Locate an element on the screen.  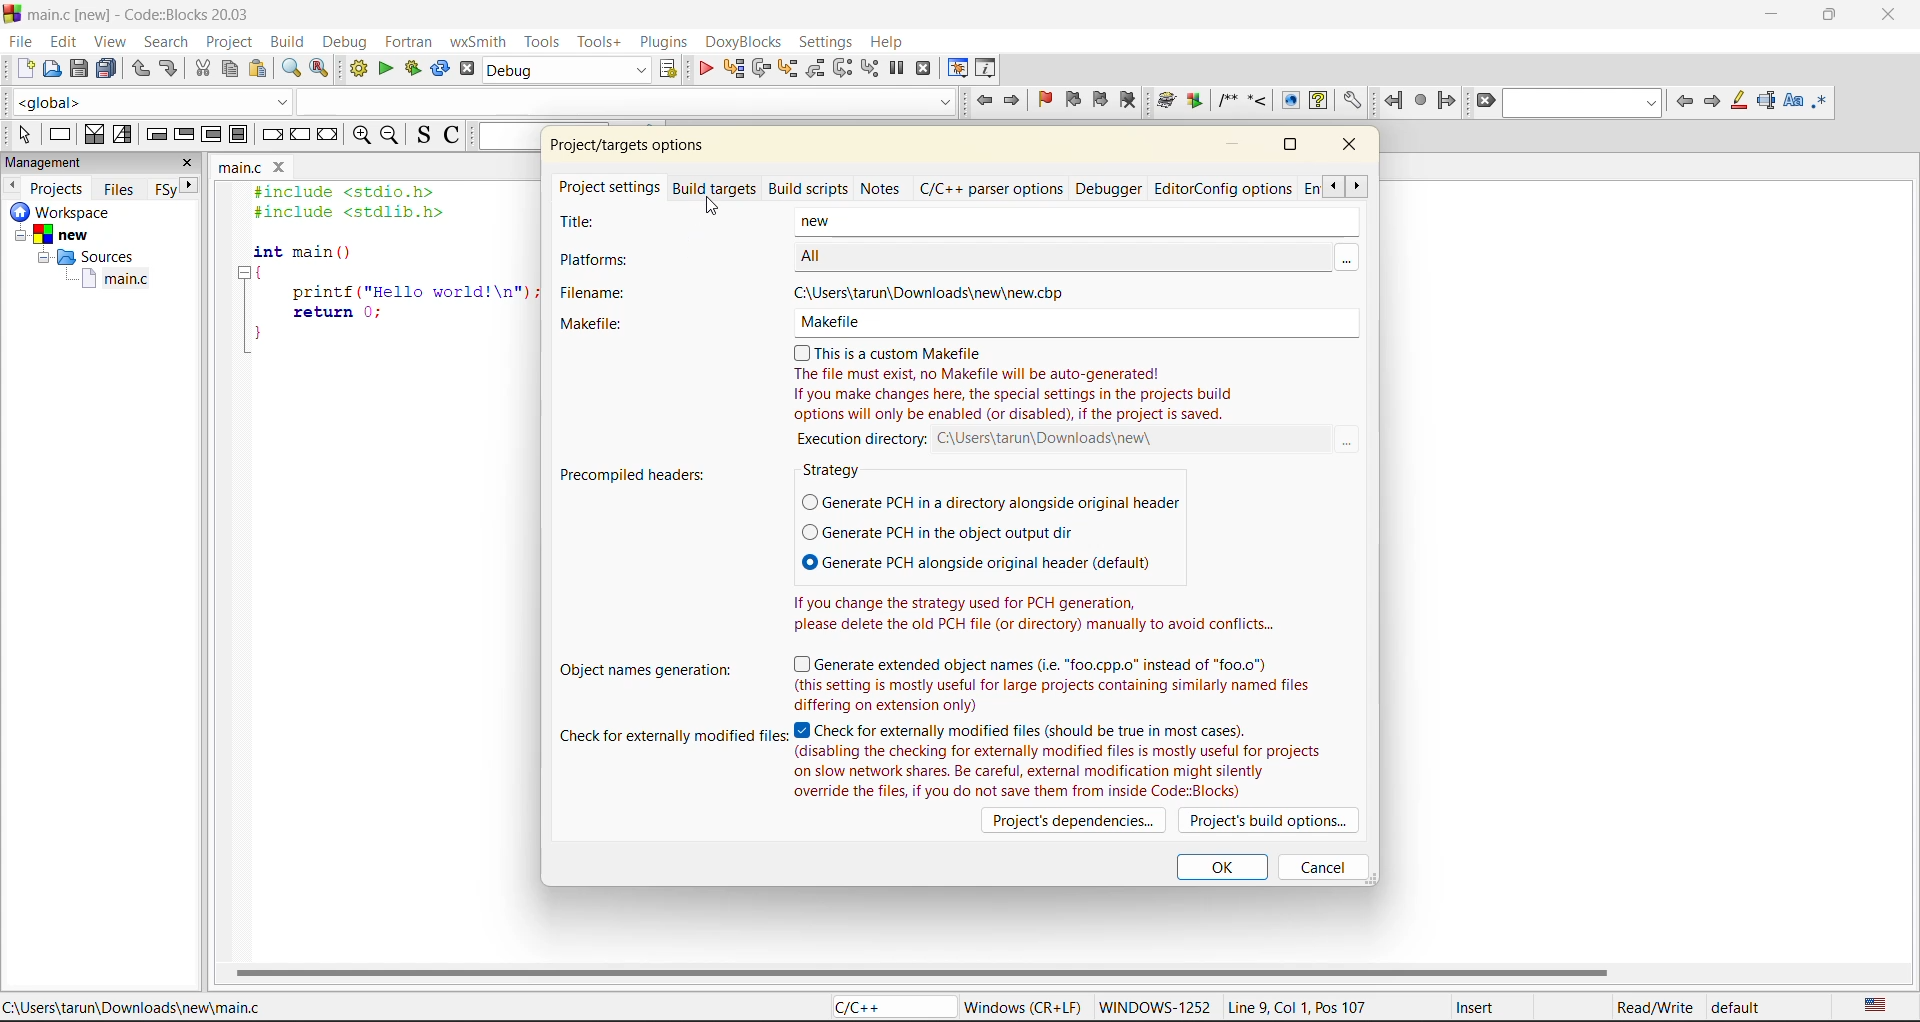
clear is located at coordinates (1488, 103).